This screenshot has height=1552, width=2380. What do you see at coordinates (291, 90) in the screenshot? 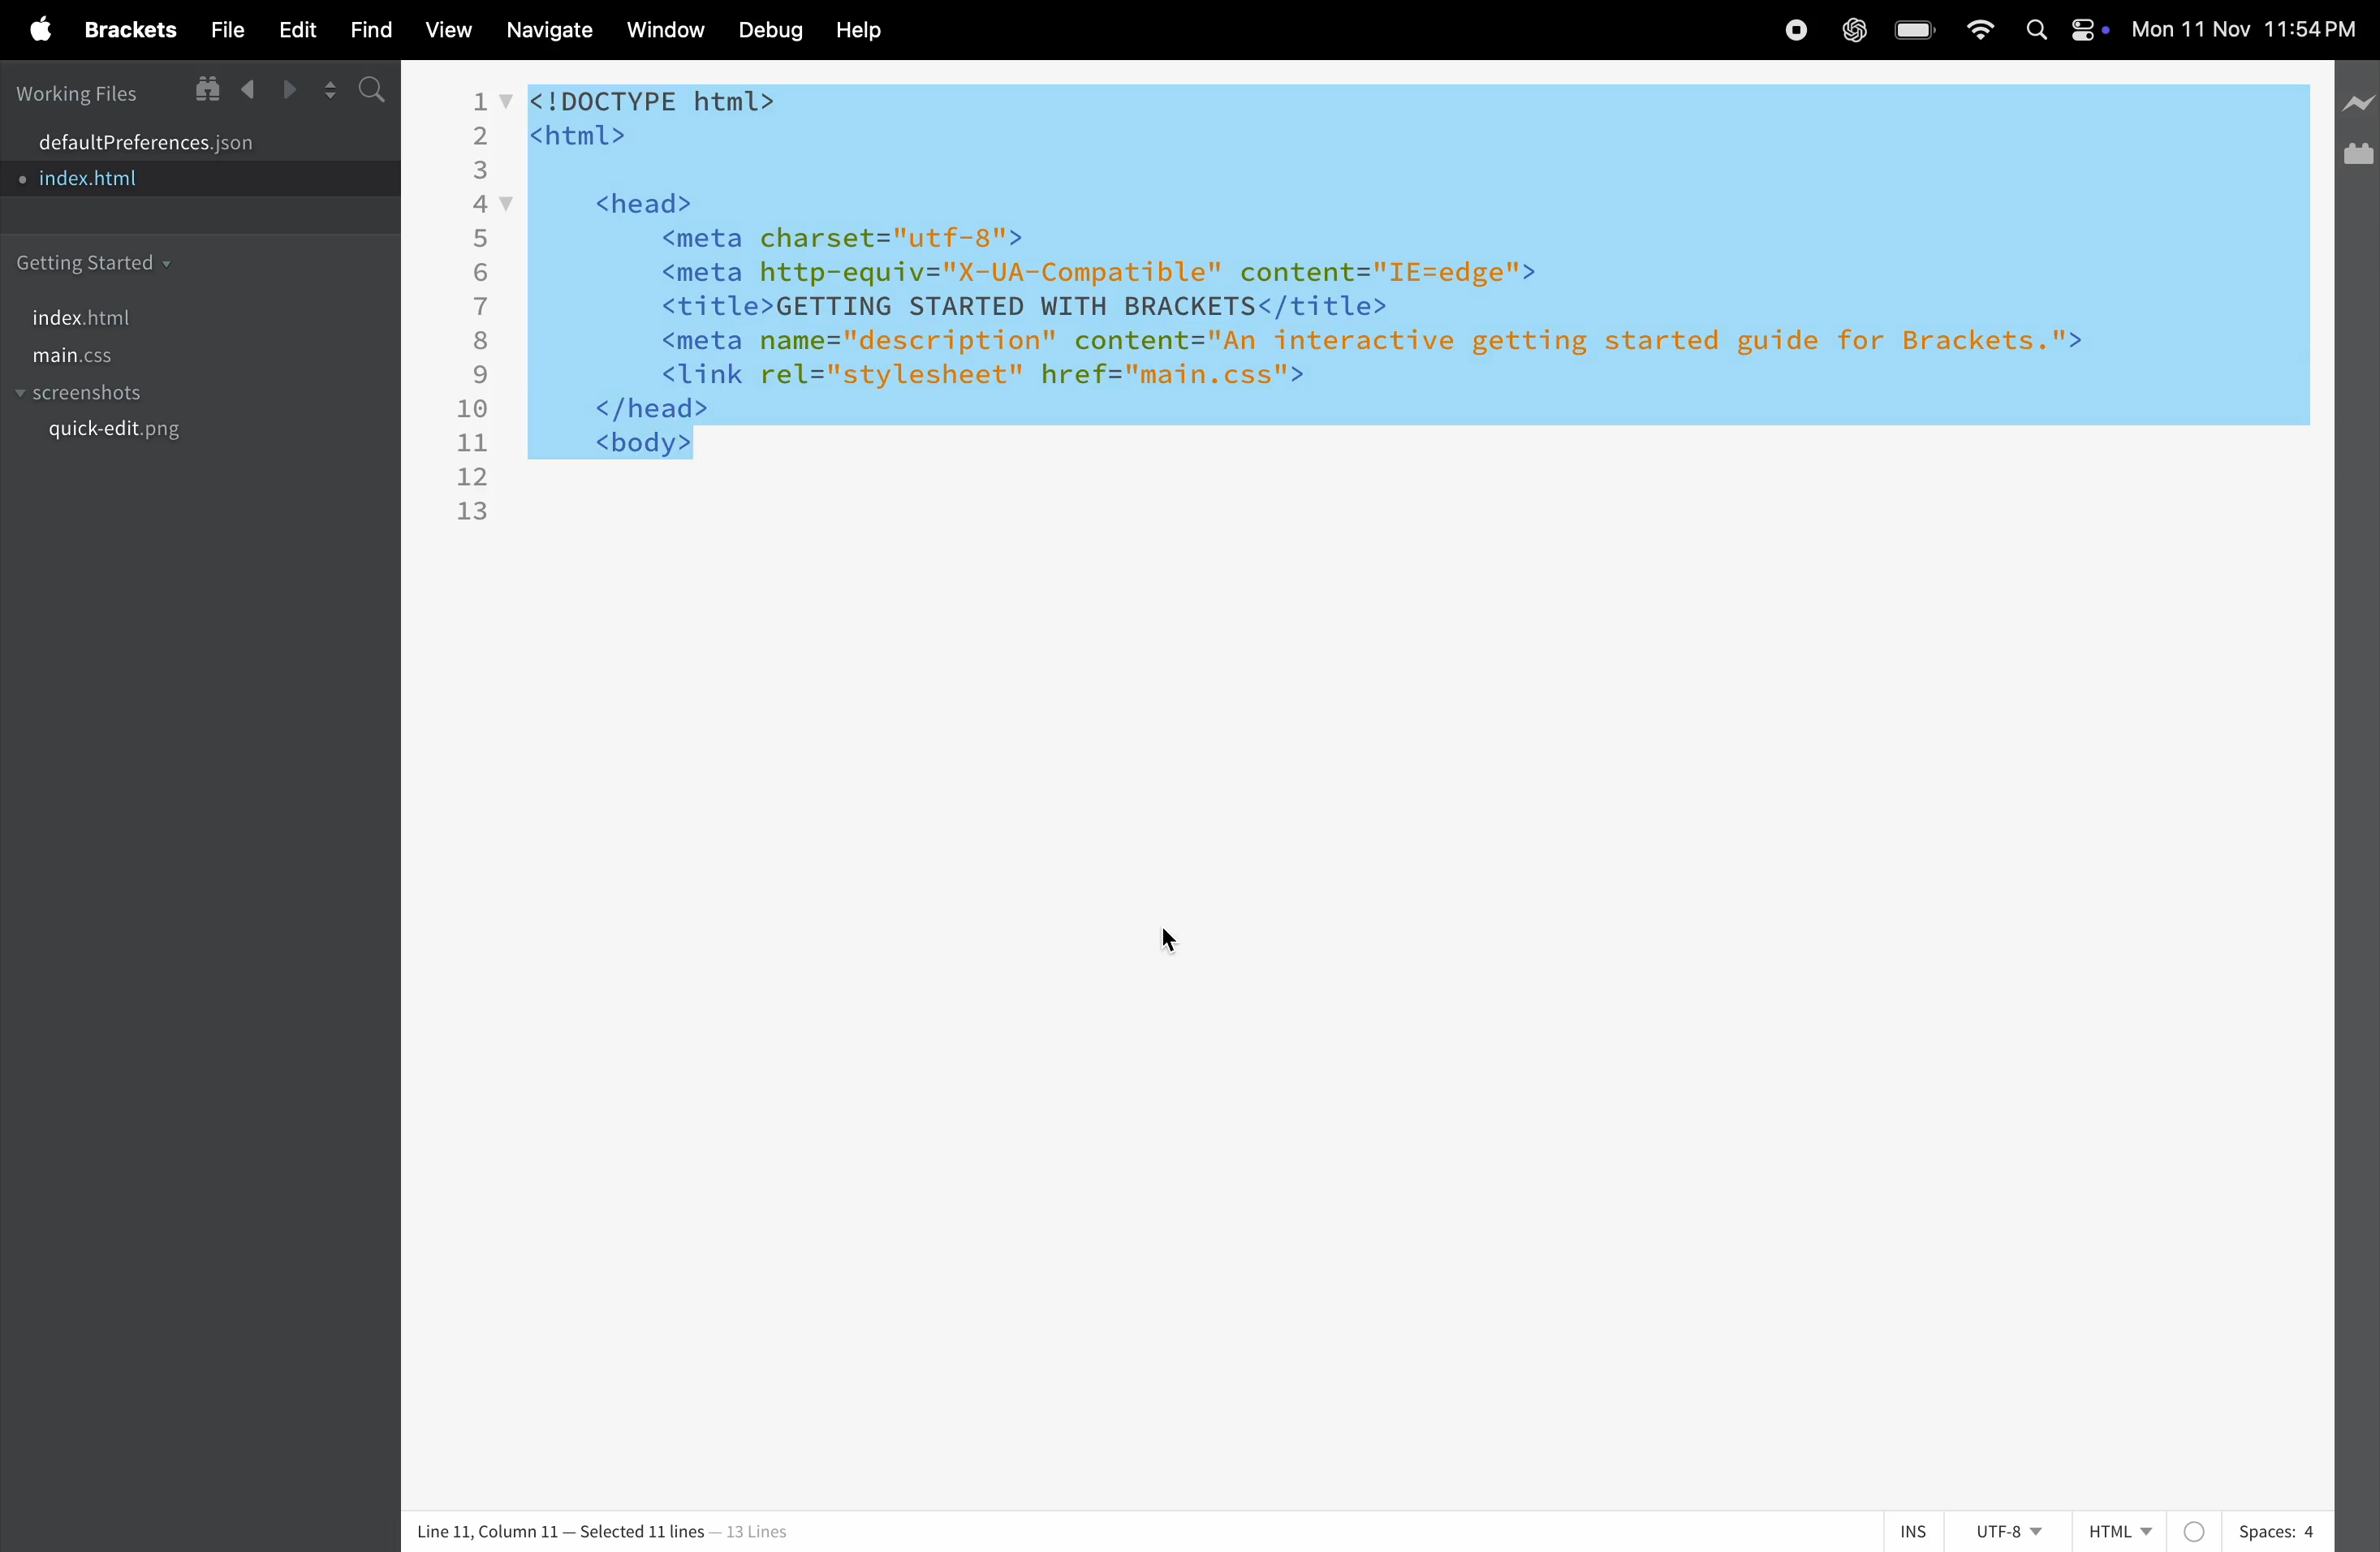
I see `forward` at bounding box center [291, 90].